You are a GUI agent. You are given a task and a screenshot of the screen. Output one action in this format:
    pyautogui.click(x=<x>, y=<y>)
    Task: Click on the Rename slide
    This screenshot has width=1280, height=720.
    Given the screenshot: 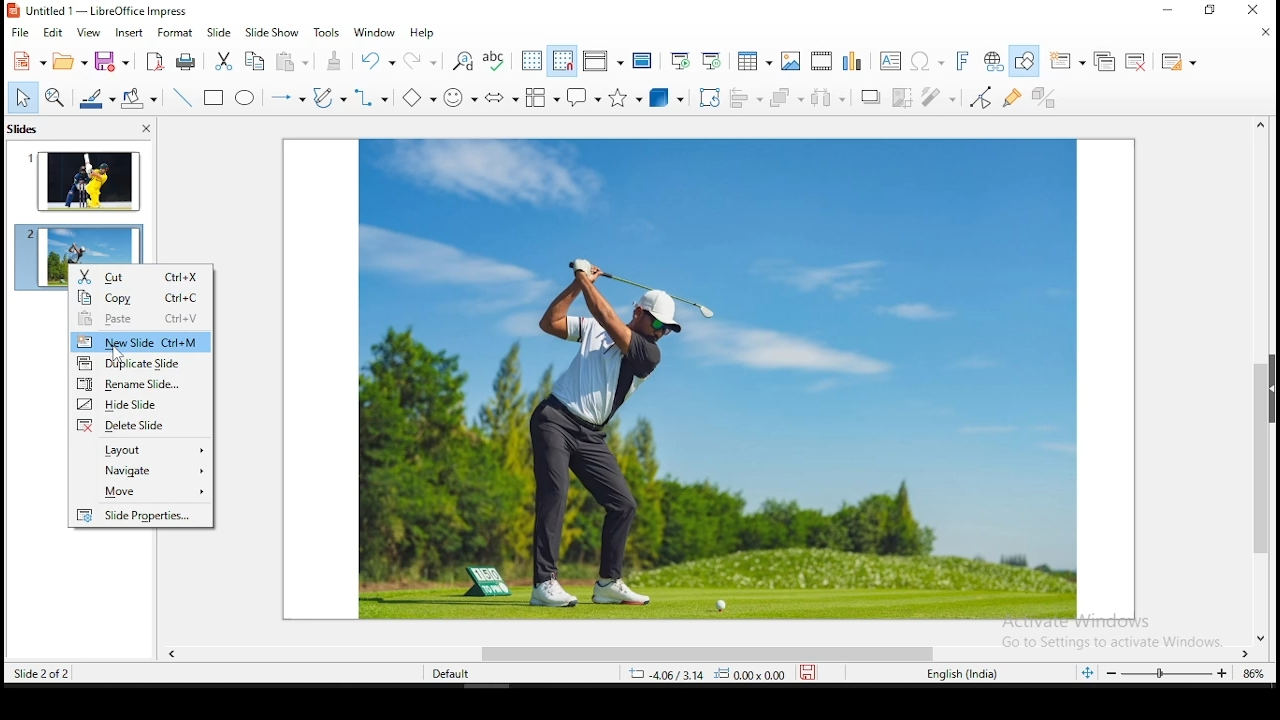 What is the action you would take?
    pyautogui.click(x=141, y=385)
    